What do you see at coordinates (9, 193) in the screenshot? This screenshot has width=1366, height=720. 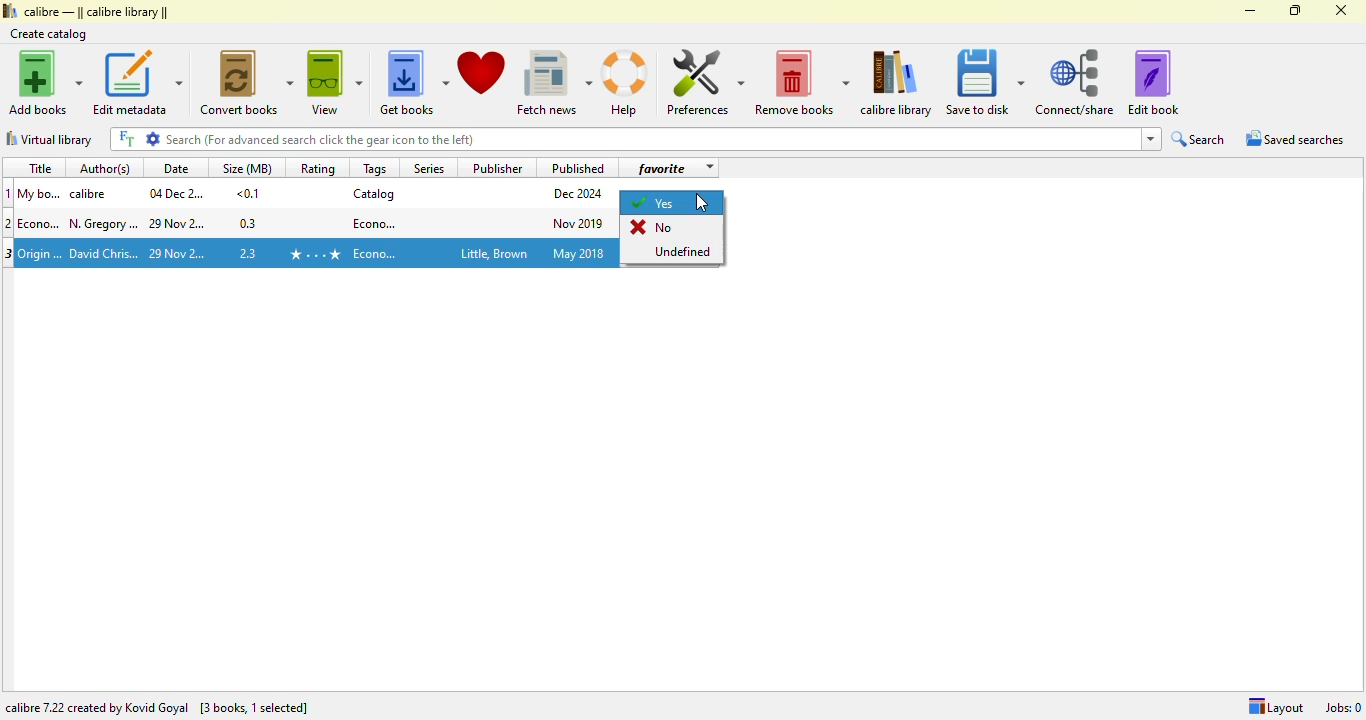 I see `1` at bounding box center [9, 193].